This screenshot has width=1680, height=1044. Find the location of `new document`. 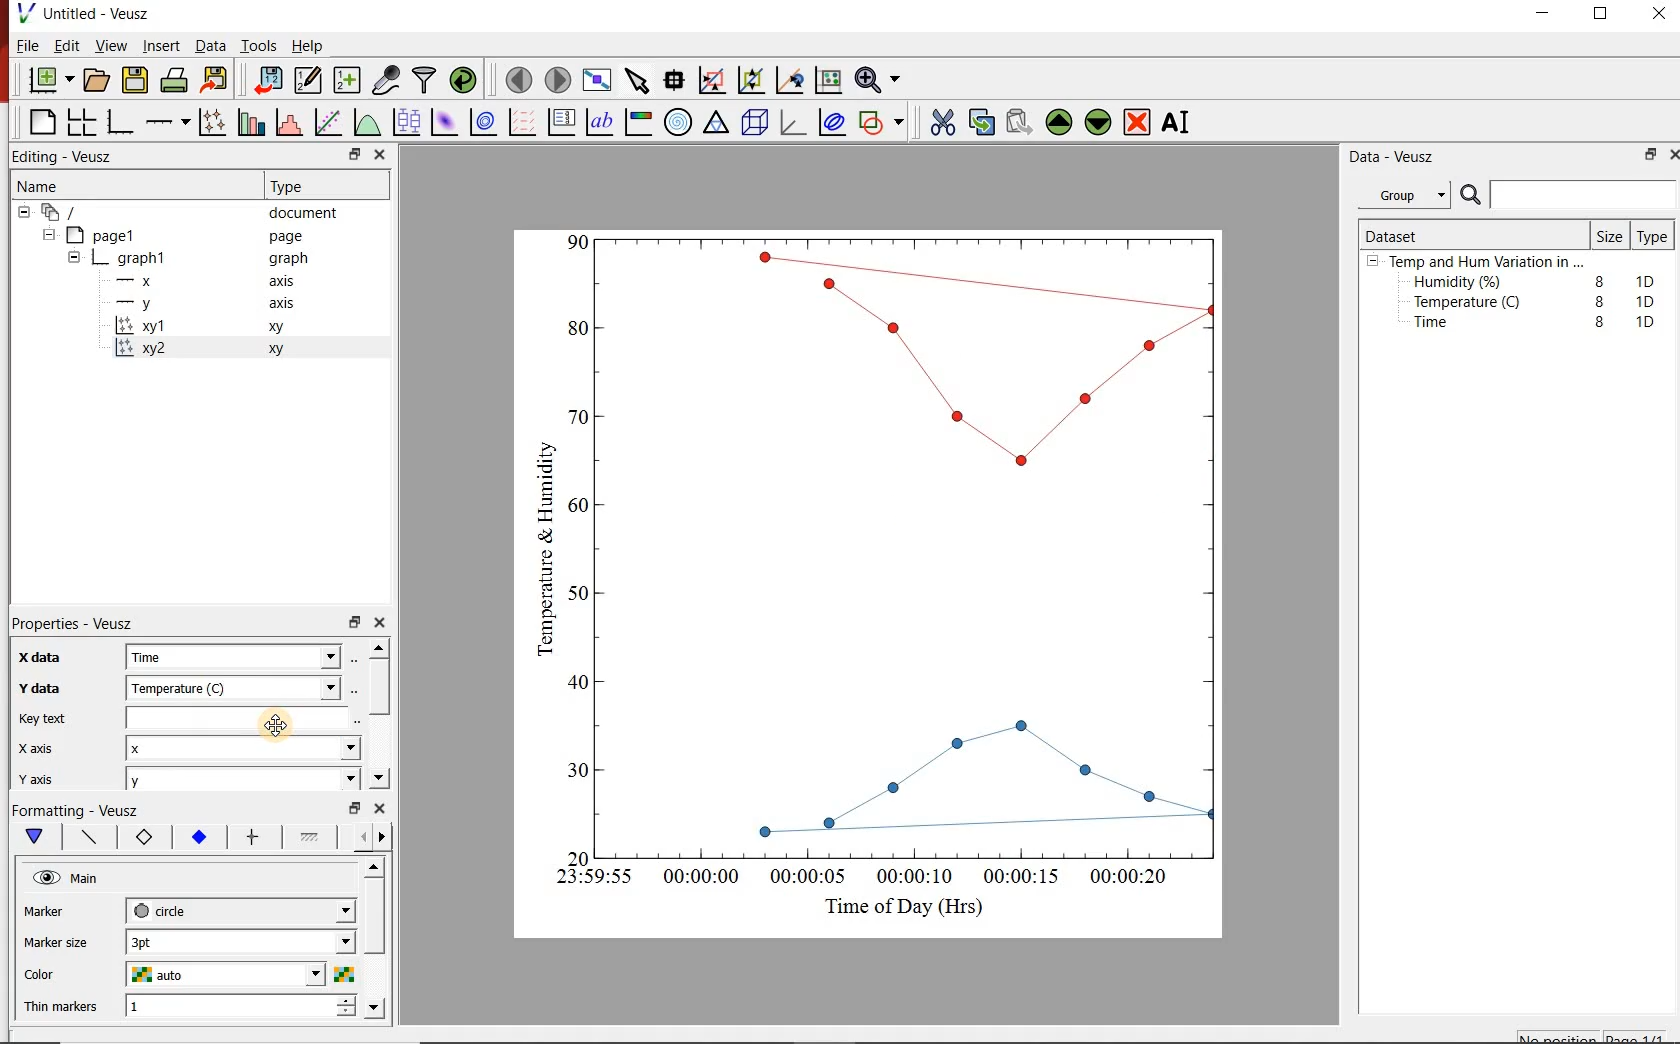

new document is located at coordinates (49, 80).